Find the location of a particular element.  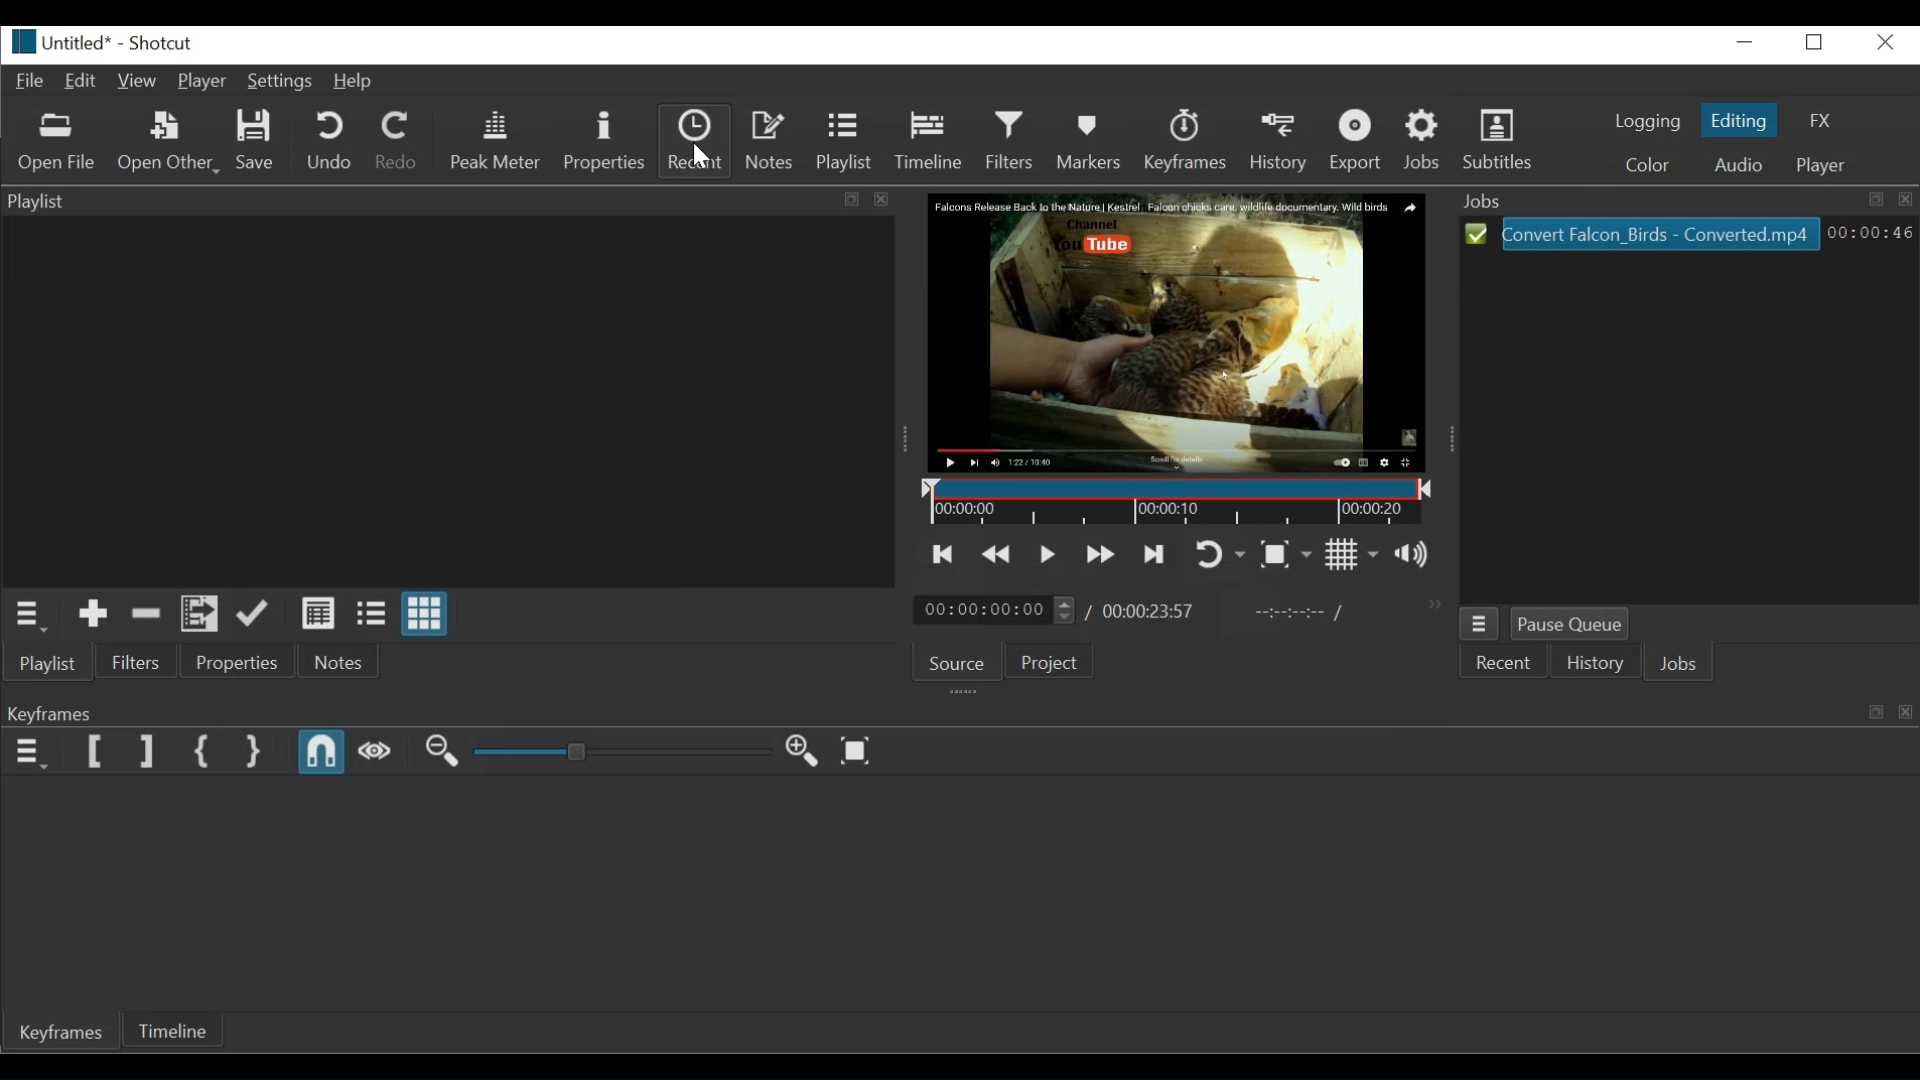

Toggle grid display on the player is located at coordinates (1352, 555).